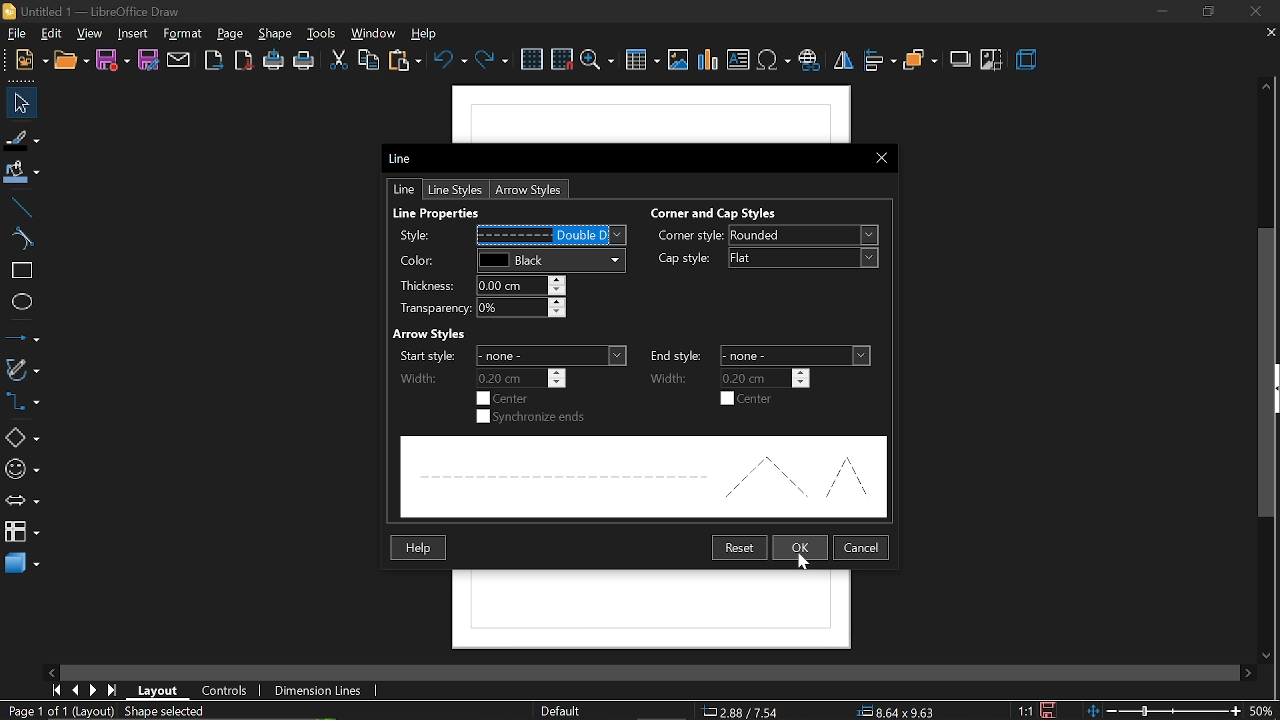 The height and width of the screenshot is (720, 1280). Describe the element at coordinates (1265, 86) in the screenshot. I see `move up` at that location.